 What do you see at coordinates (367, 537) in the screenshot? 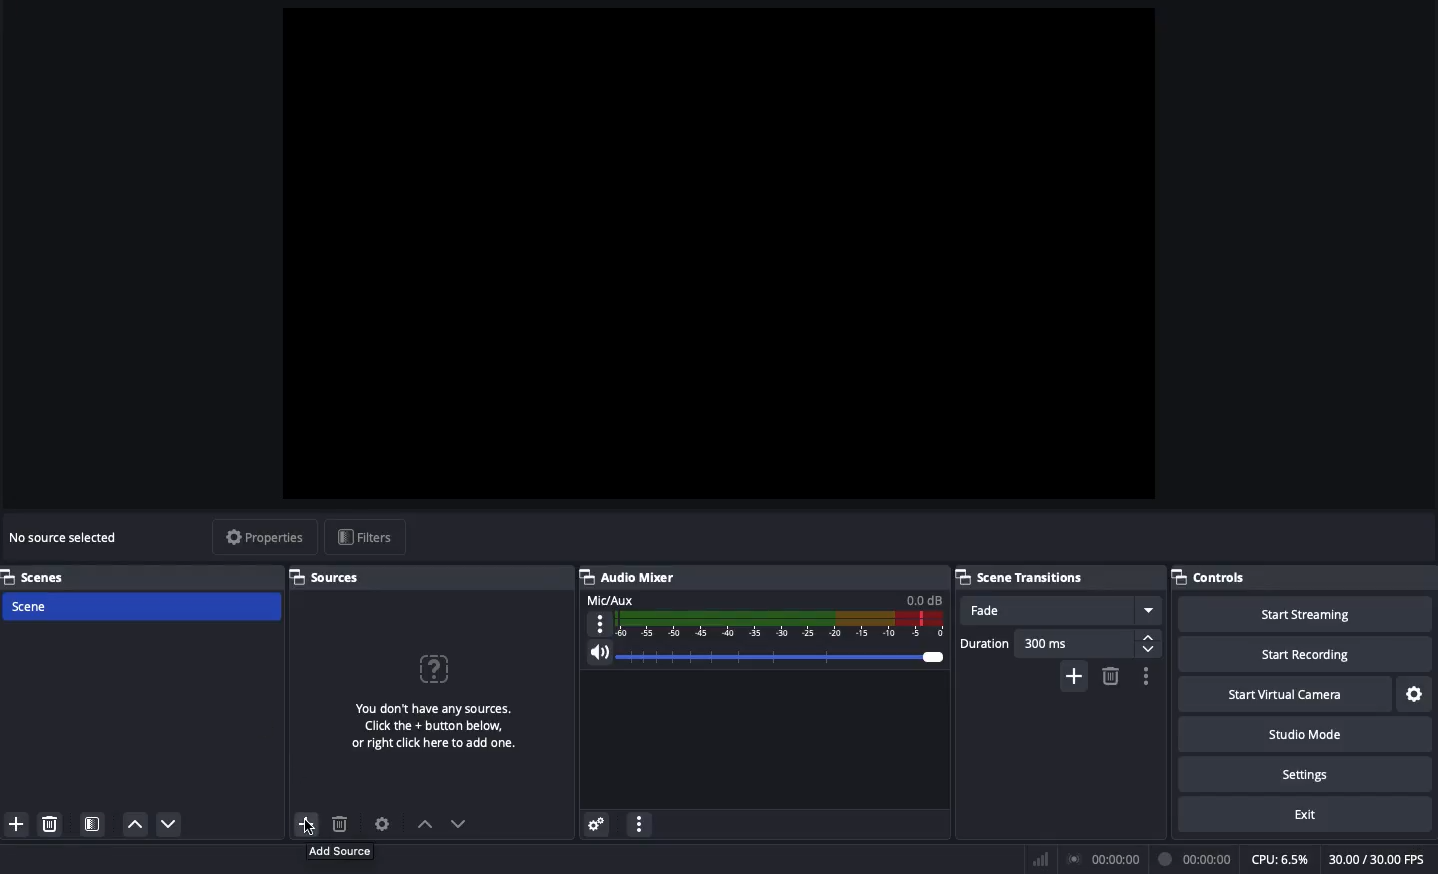
I see `Filters` at bounding box center [367, 537].